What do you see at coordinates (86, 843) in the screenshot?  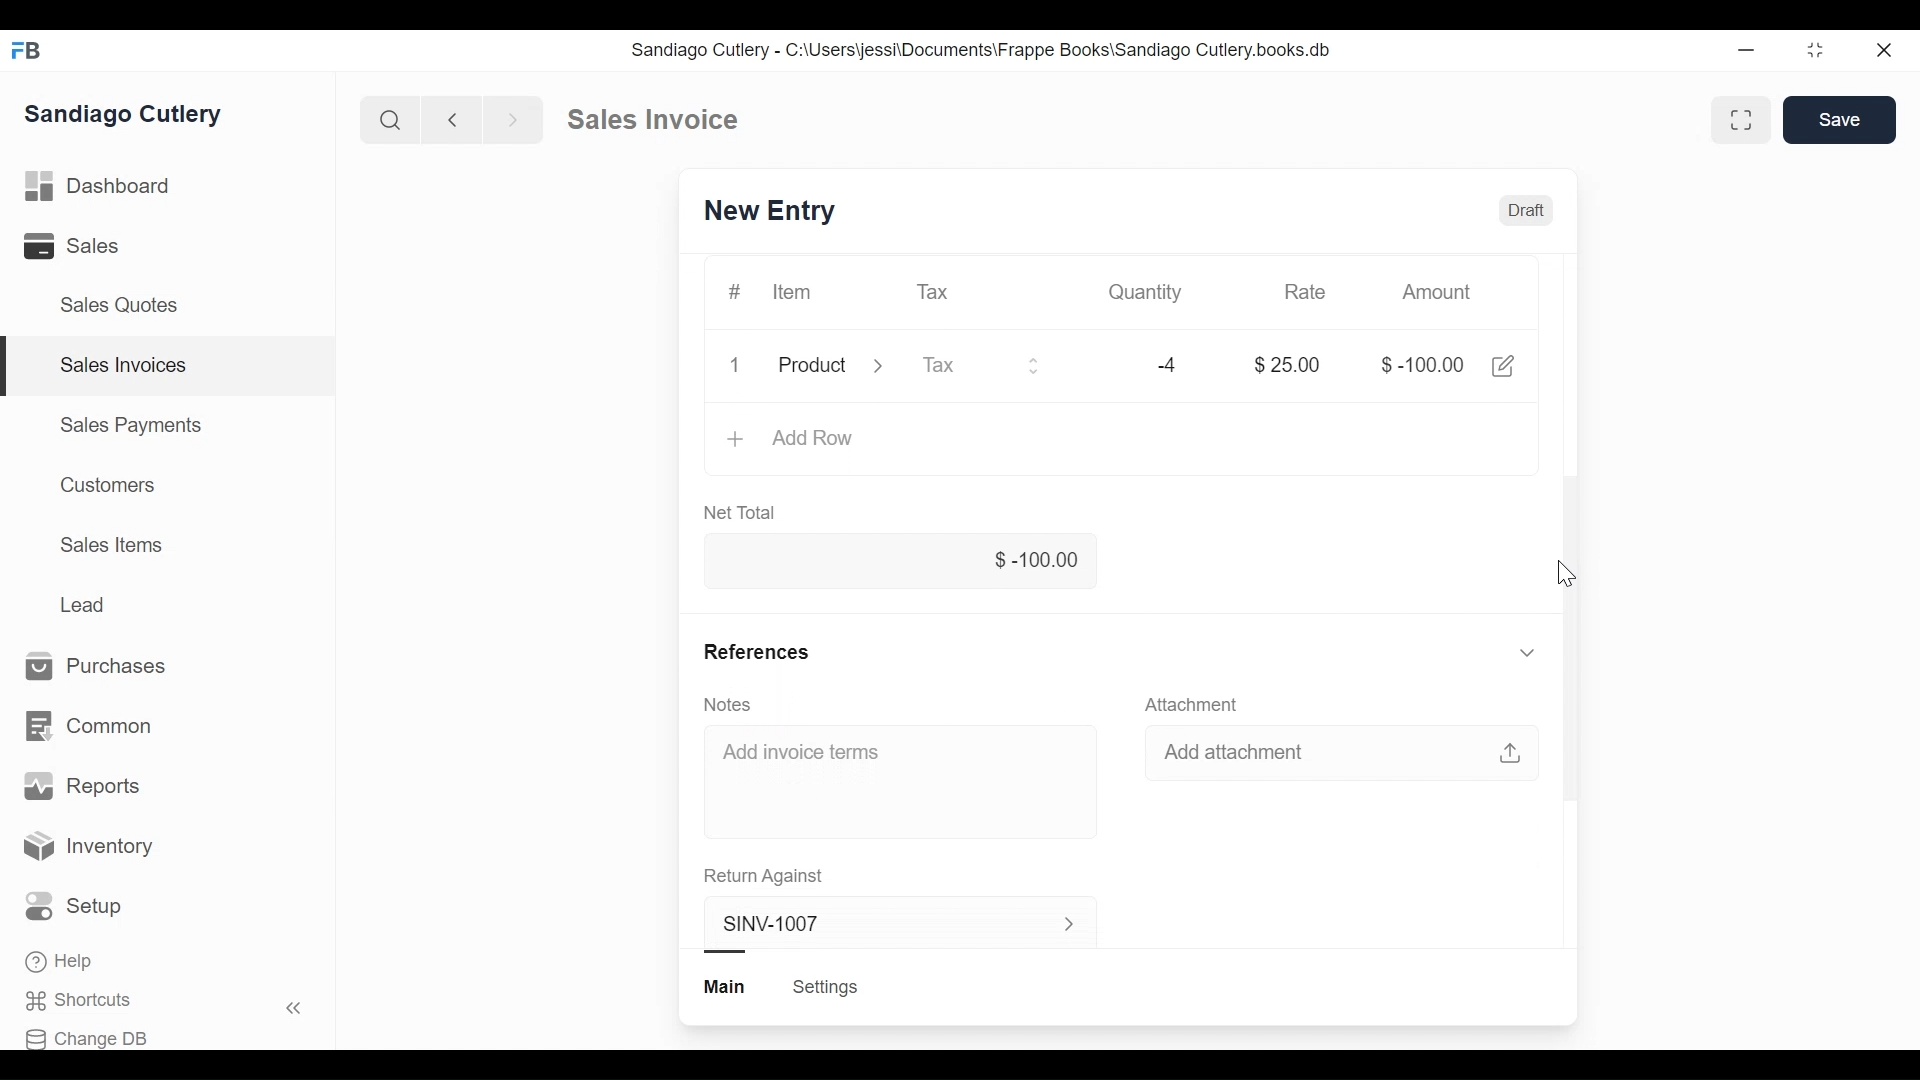 I see `Inventory` at bounding box center [86, 843].